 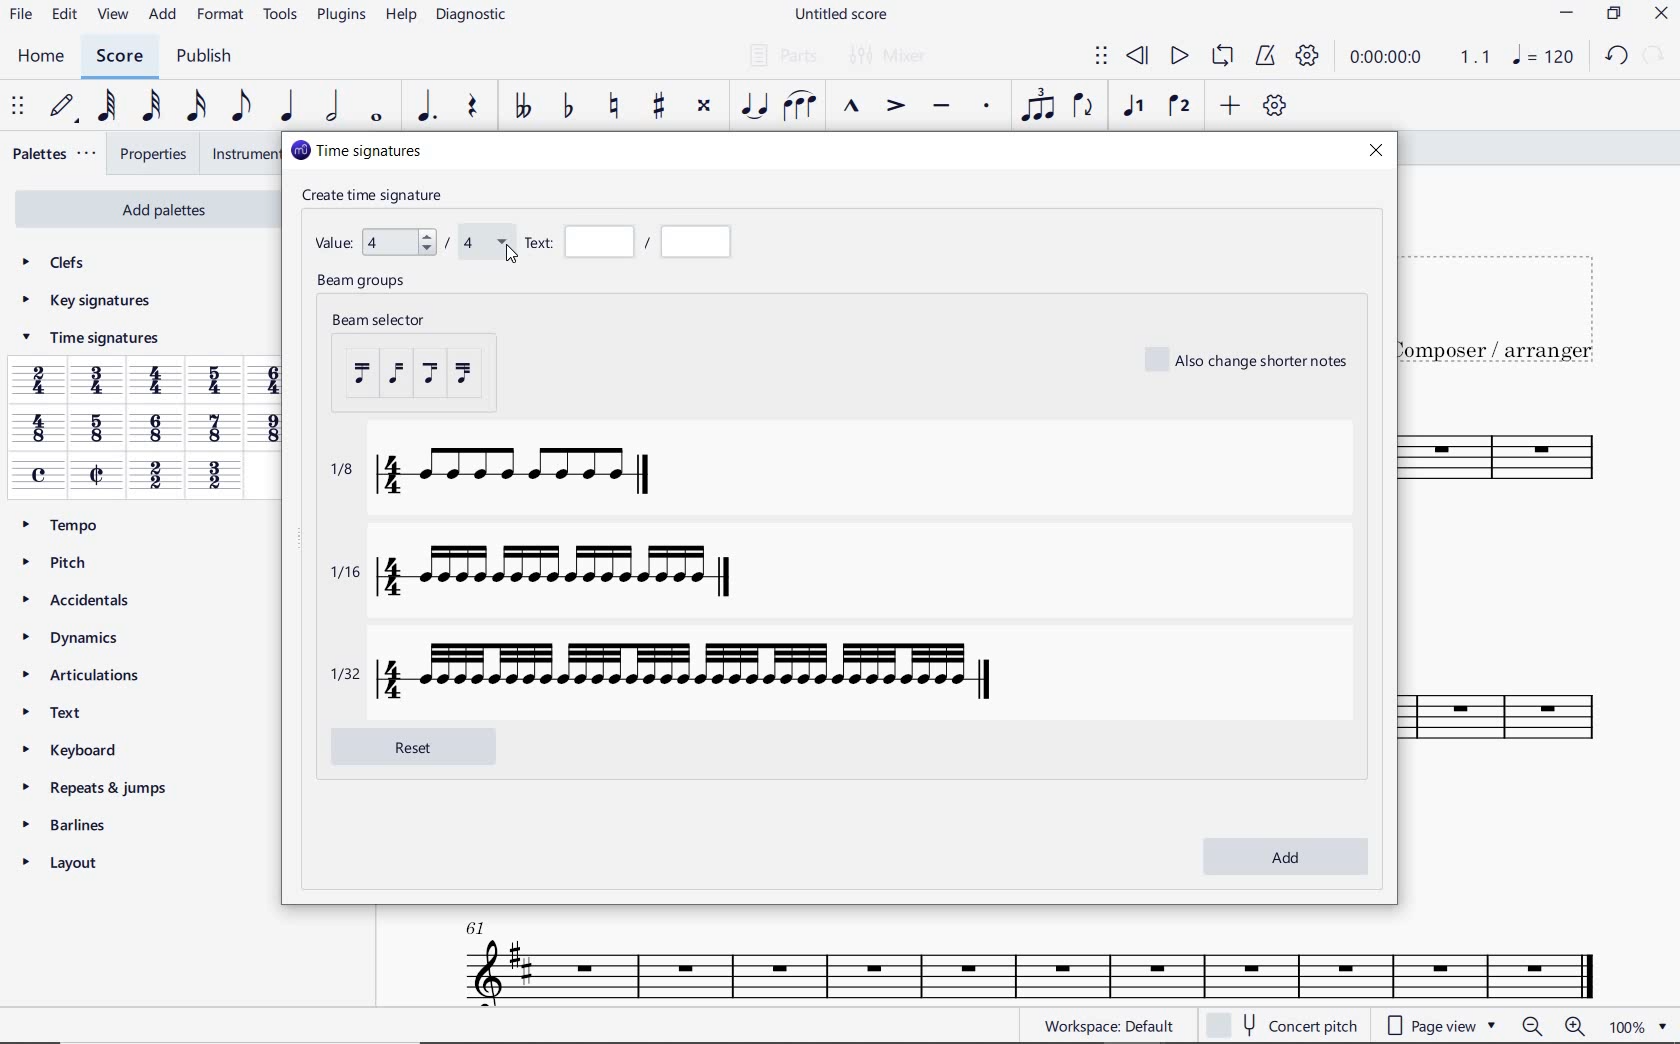 I want to click on beam selector, so click(x=448, y=361).